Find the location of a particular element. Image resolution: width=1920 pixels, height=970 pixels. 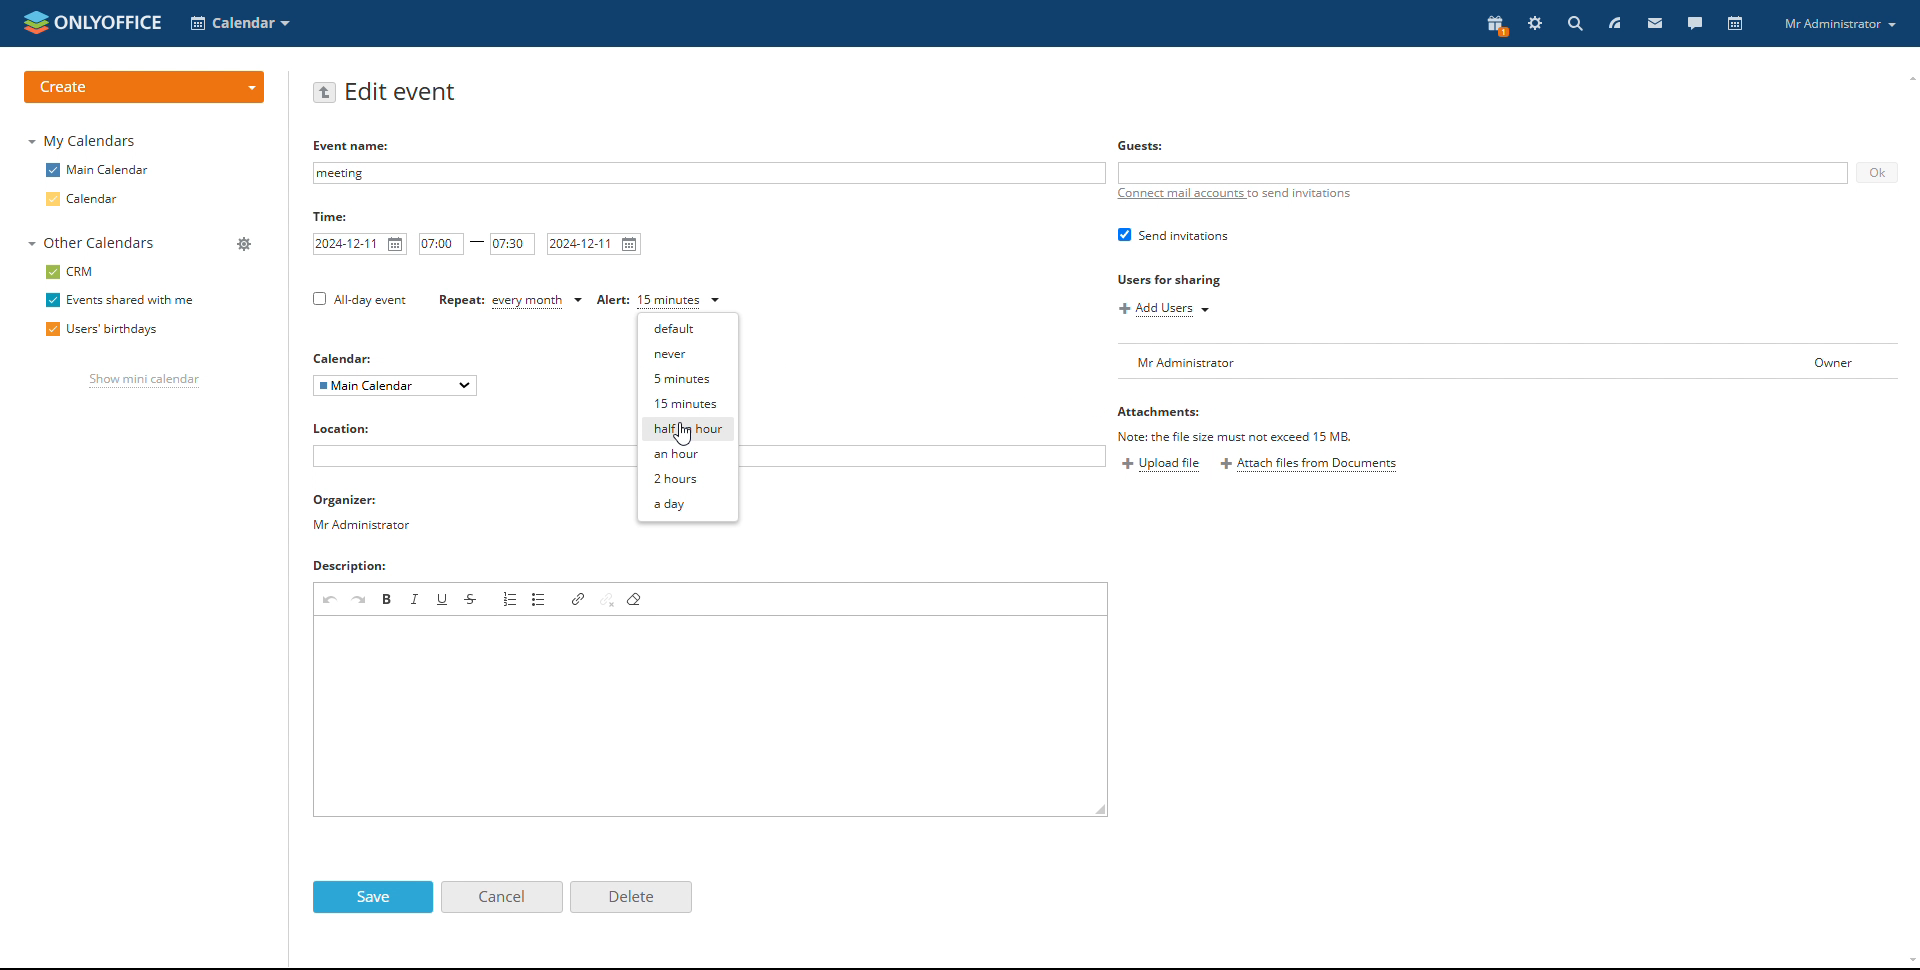

Mr Administrator  is located at coordinates (1843, 26).